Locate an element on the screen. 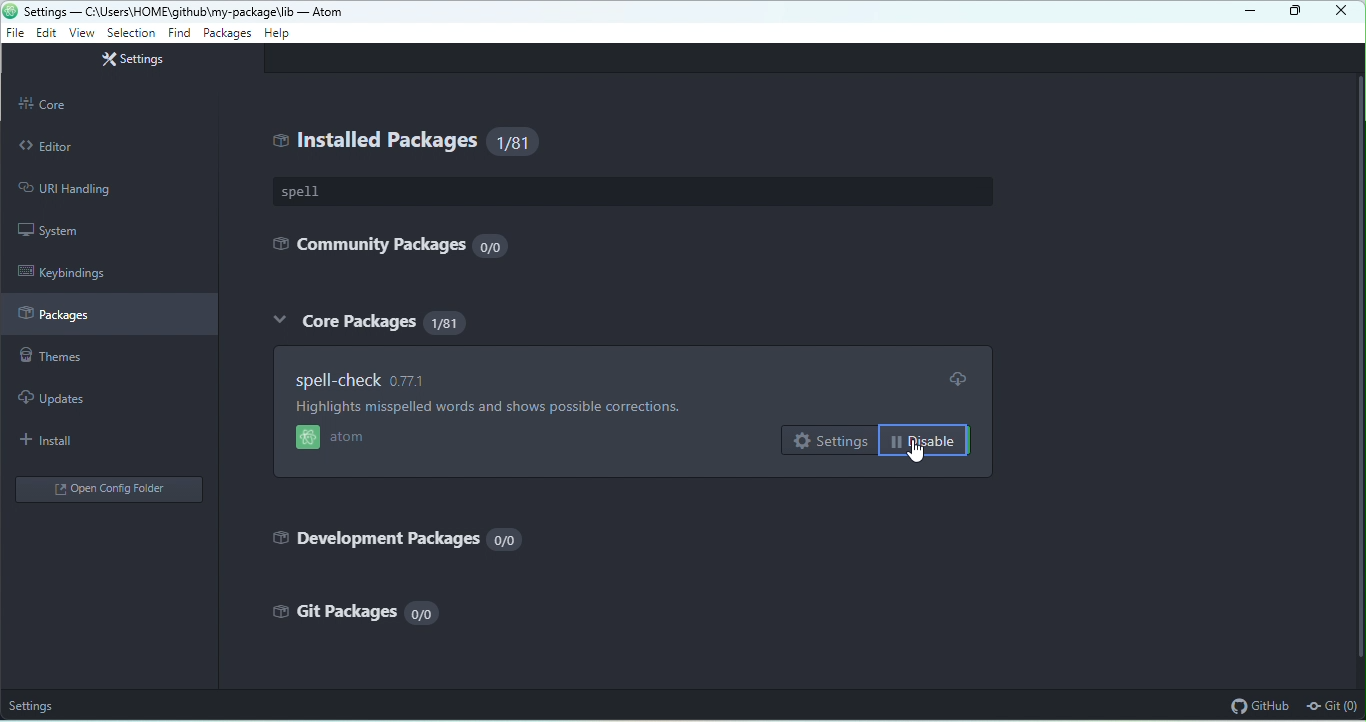  atom icon is located at coordinates (9, 10).